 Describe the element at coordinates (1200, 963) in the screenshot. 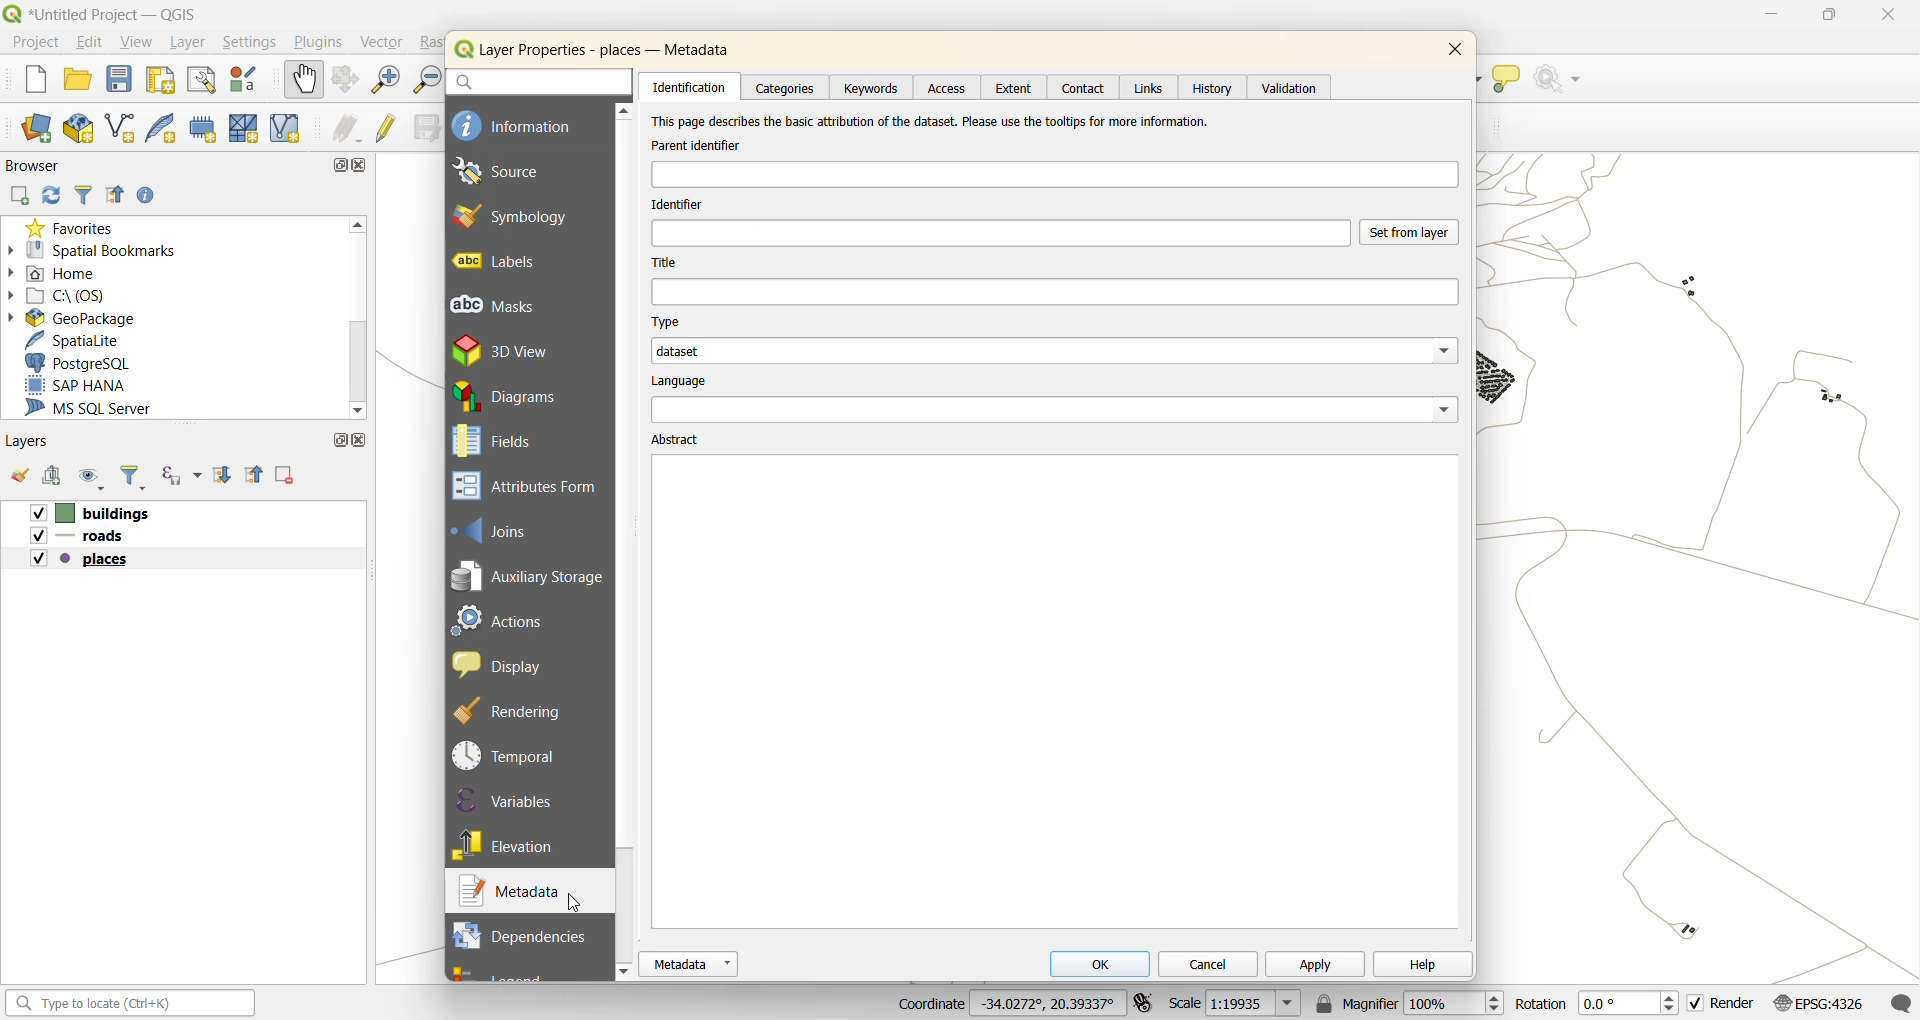

I see `cancel` at that location.